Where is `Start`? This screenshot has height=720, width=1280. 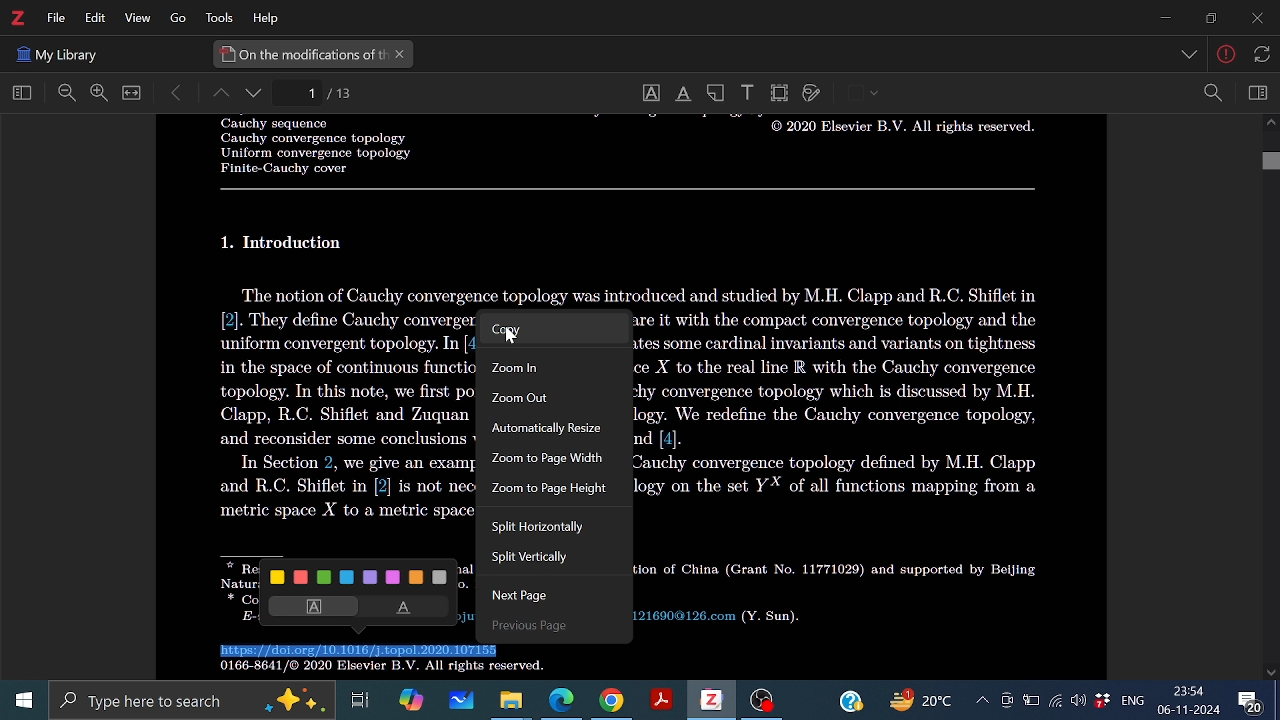
Start is located at coordinates (19, 701).